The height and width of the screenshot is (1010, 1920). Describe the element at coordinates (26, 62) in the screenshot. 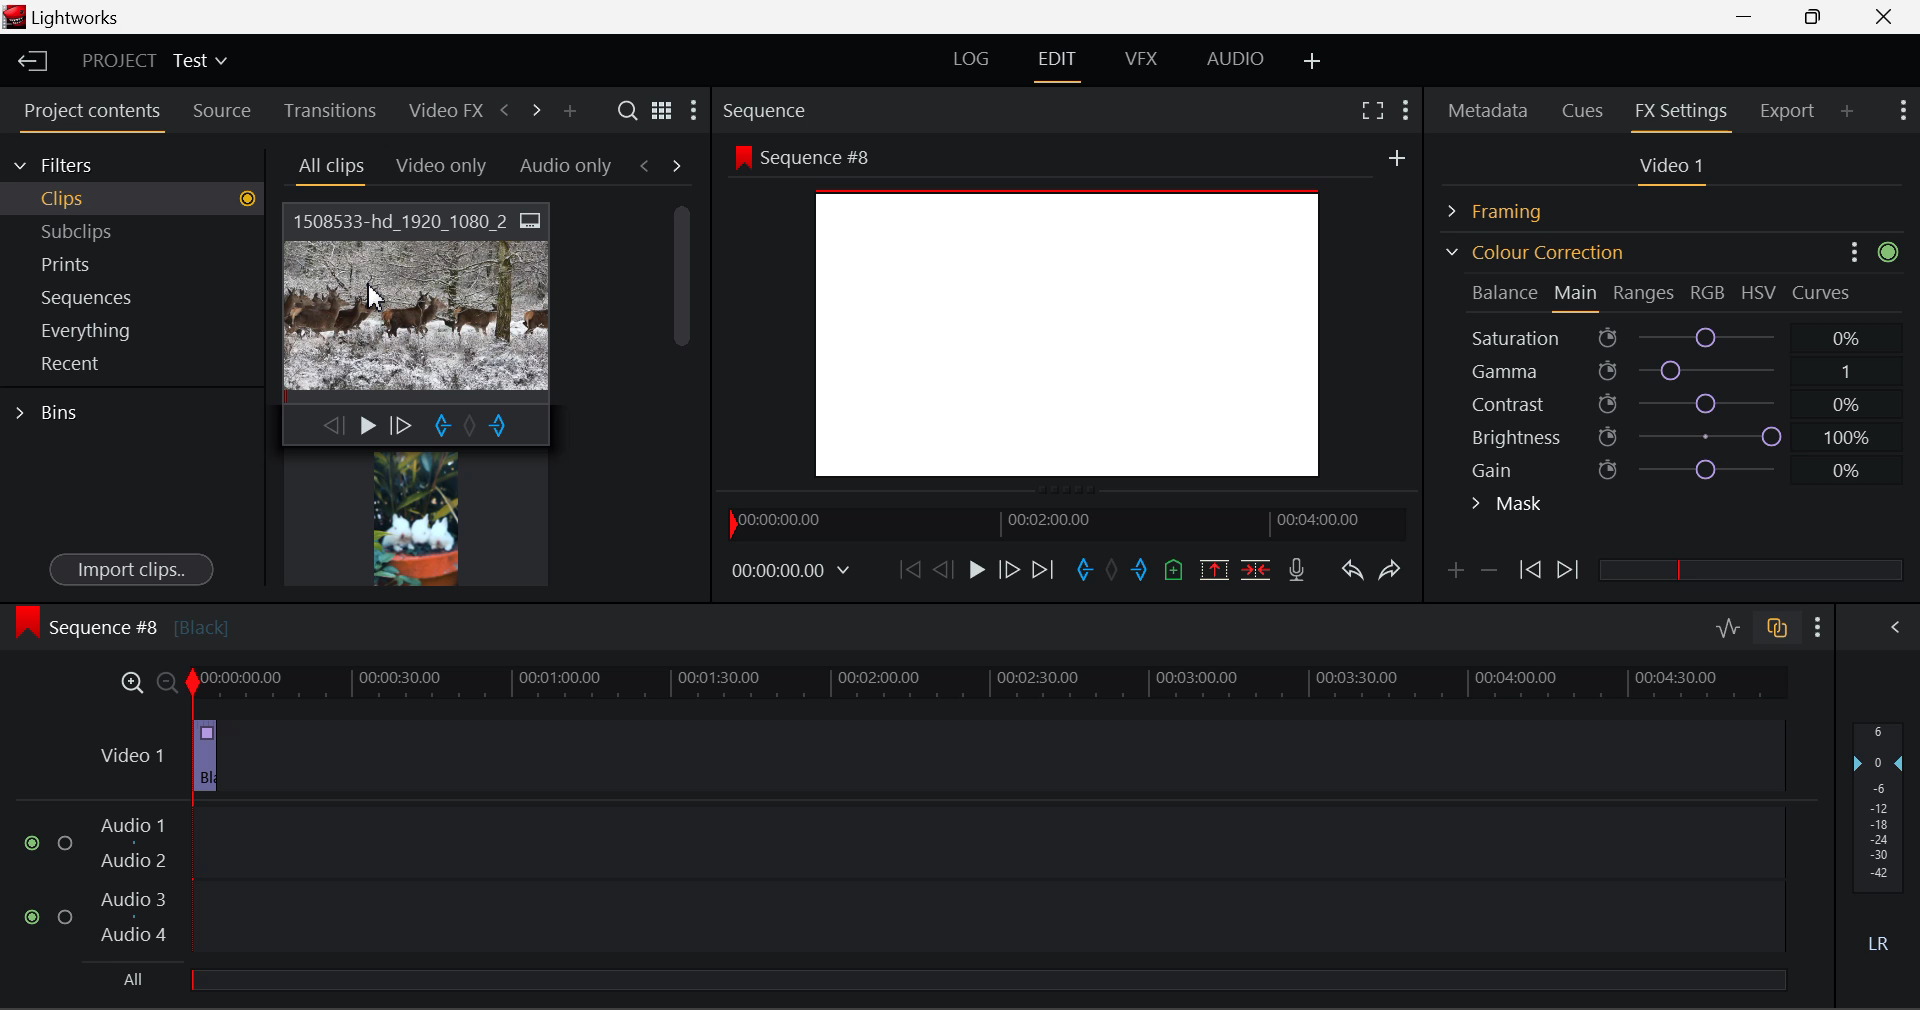

I see `Back to Homepage` at that location.